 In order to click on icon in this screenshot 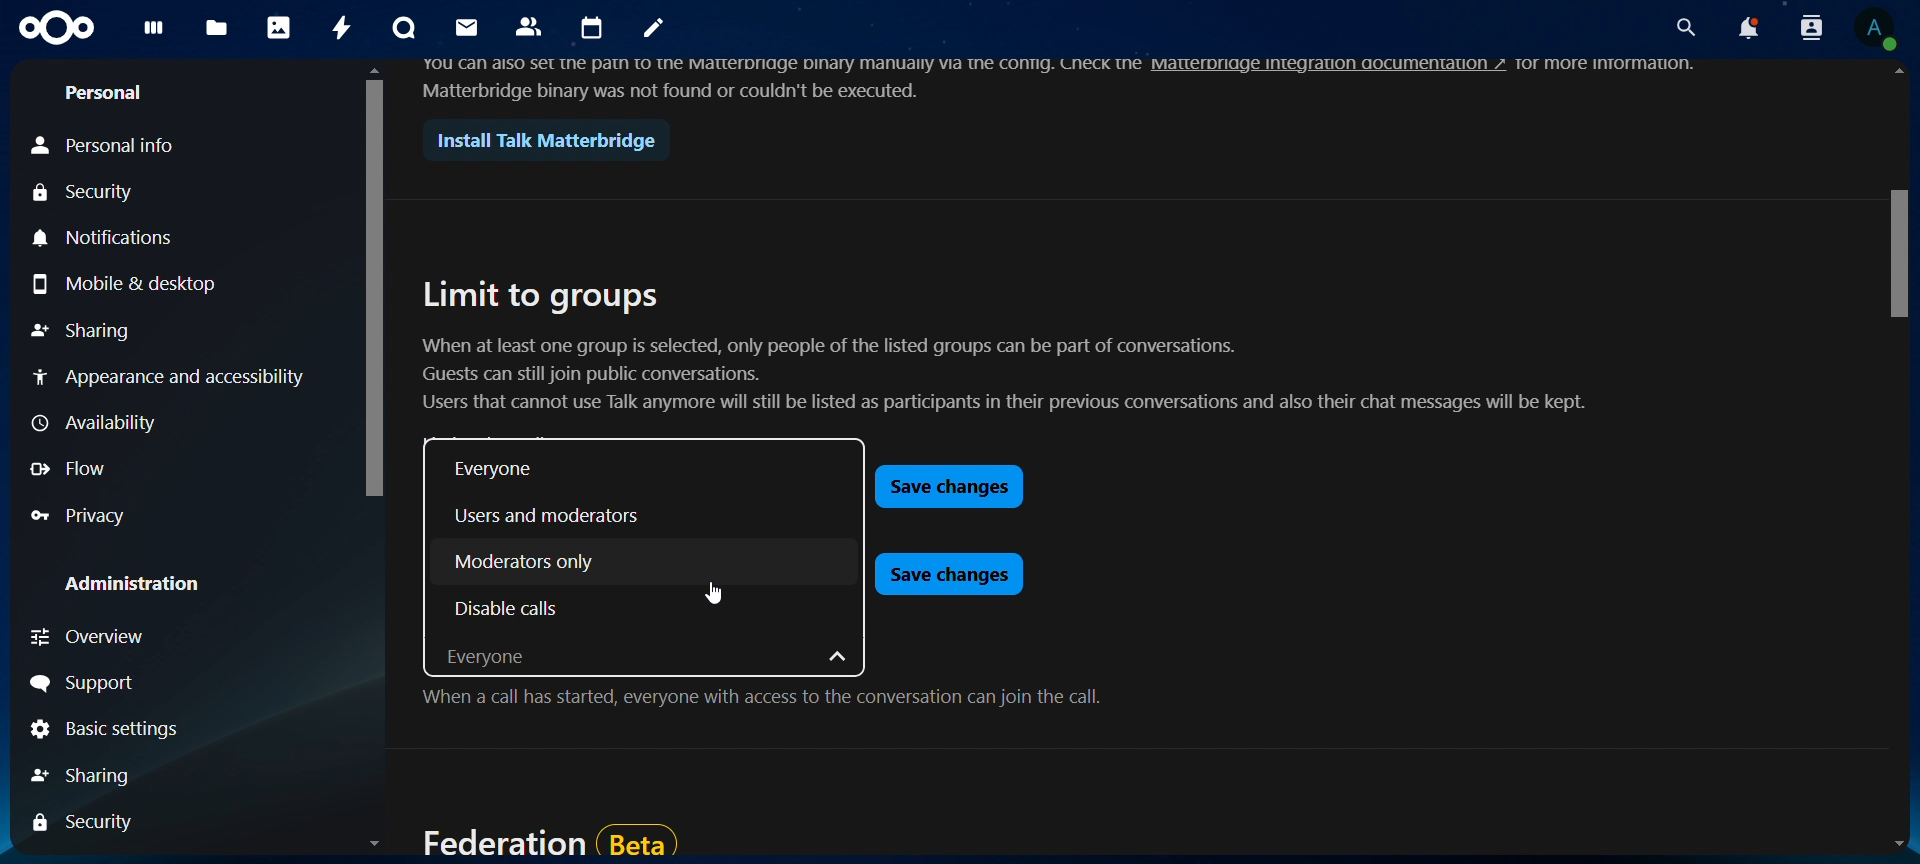, I will do `click(58, 29)`.